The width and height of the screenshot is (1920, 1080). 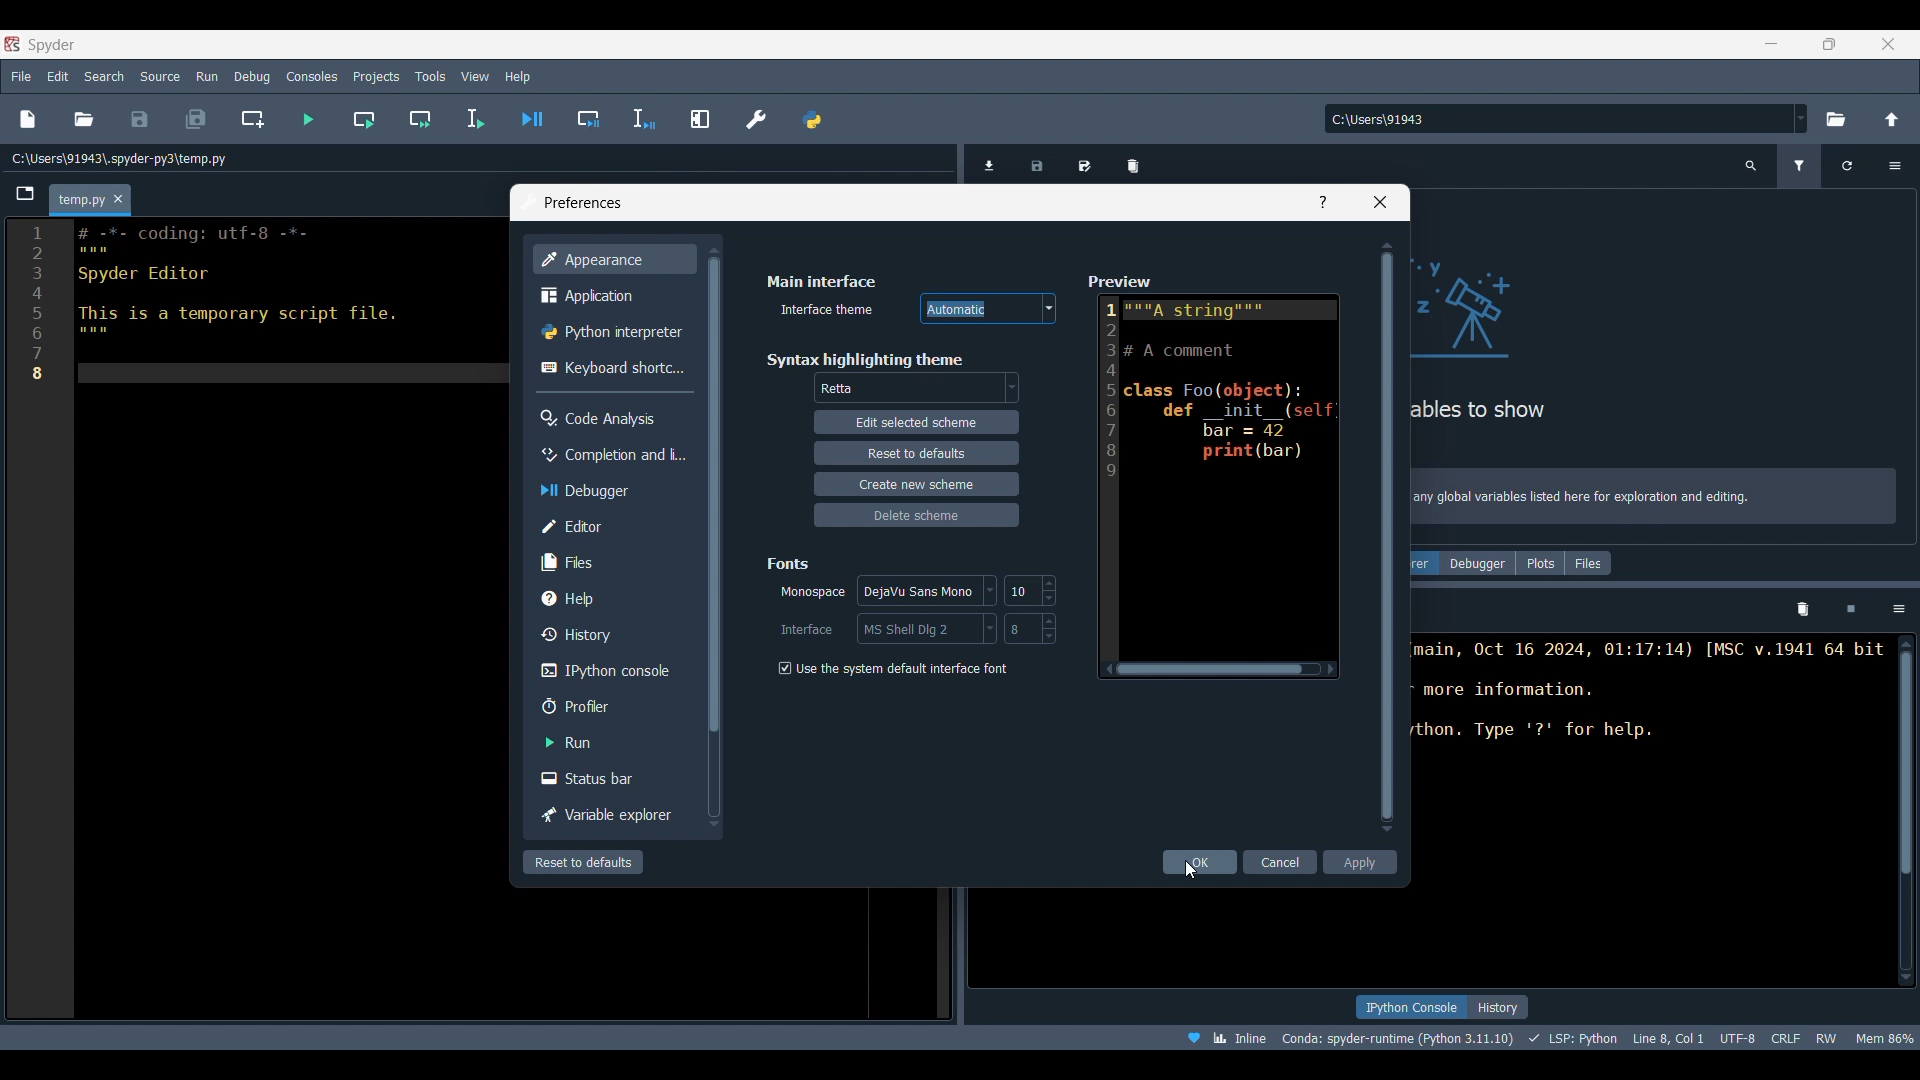 I want to click on Location options, so click(x=1801, y=118).